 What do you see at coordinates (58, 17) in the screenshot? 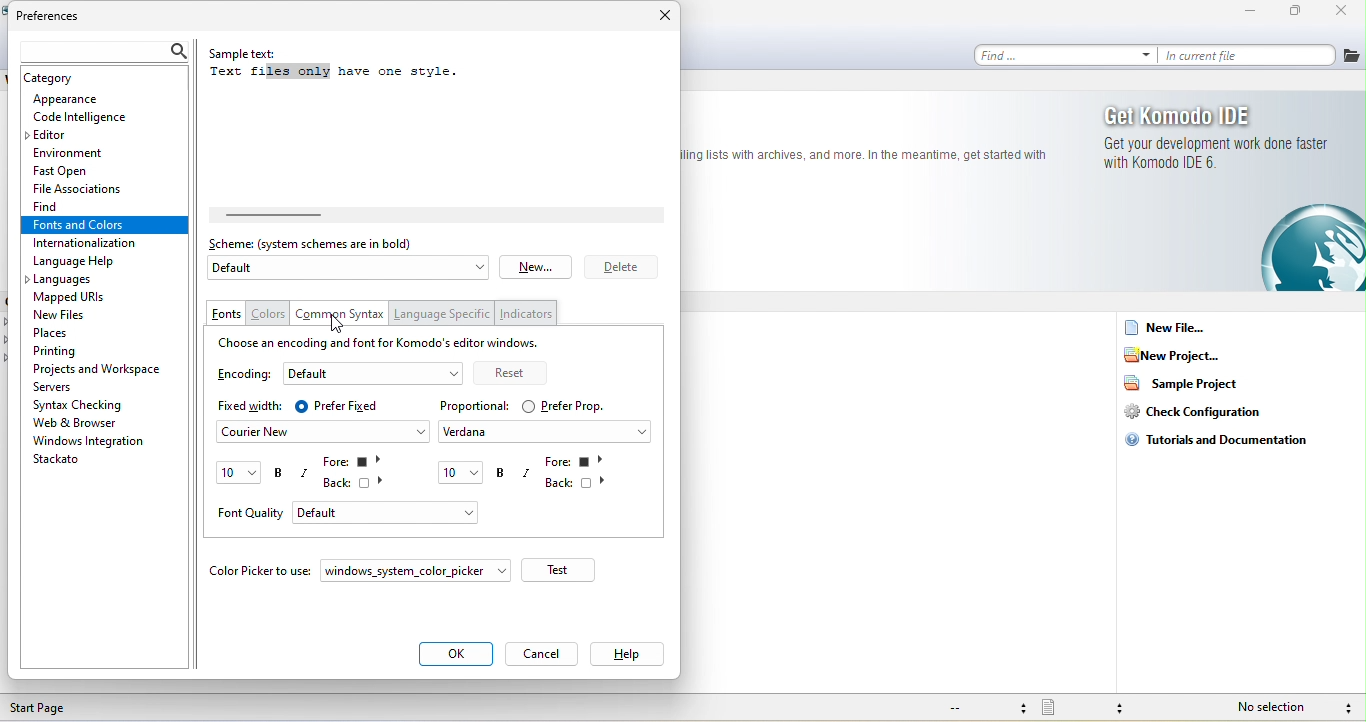
I see `preferences` at bounding box center [58, 17].